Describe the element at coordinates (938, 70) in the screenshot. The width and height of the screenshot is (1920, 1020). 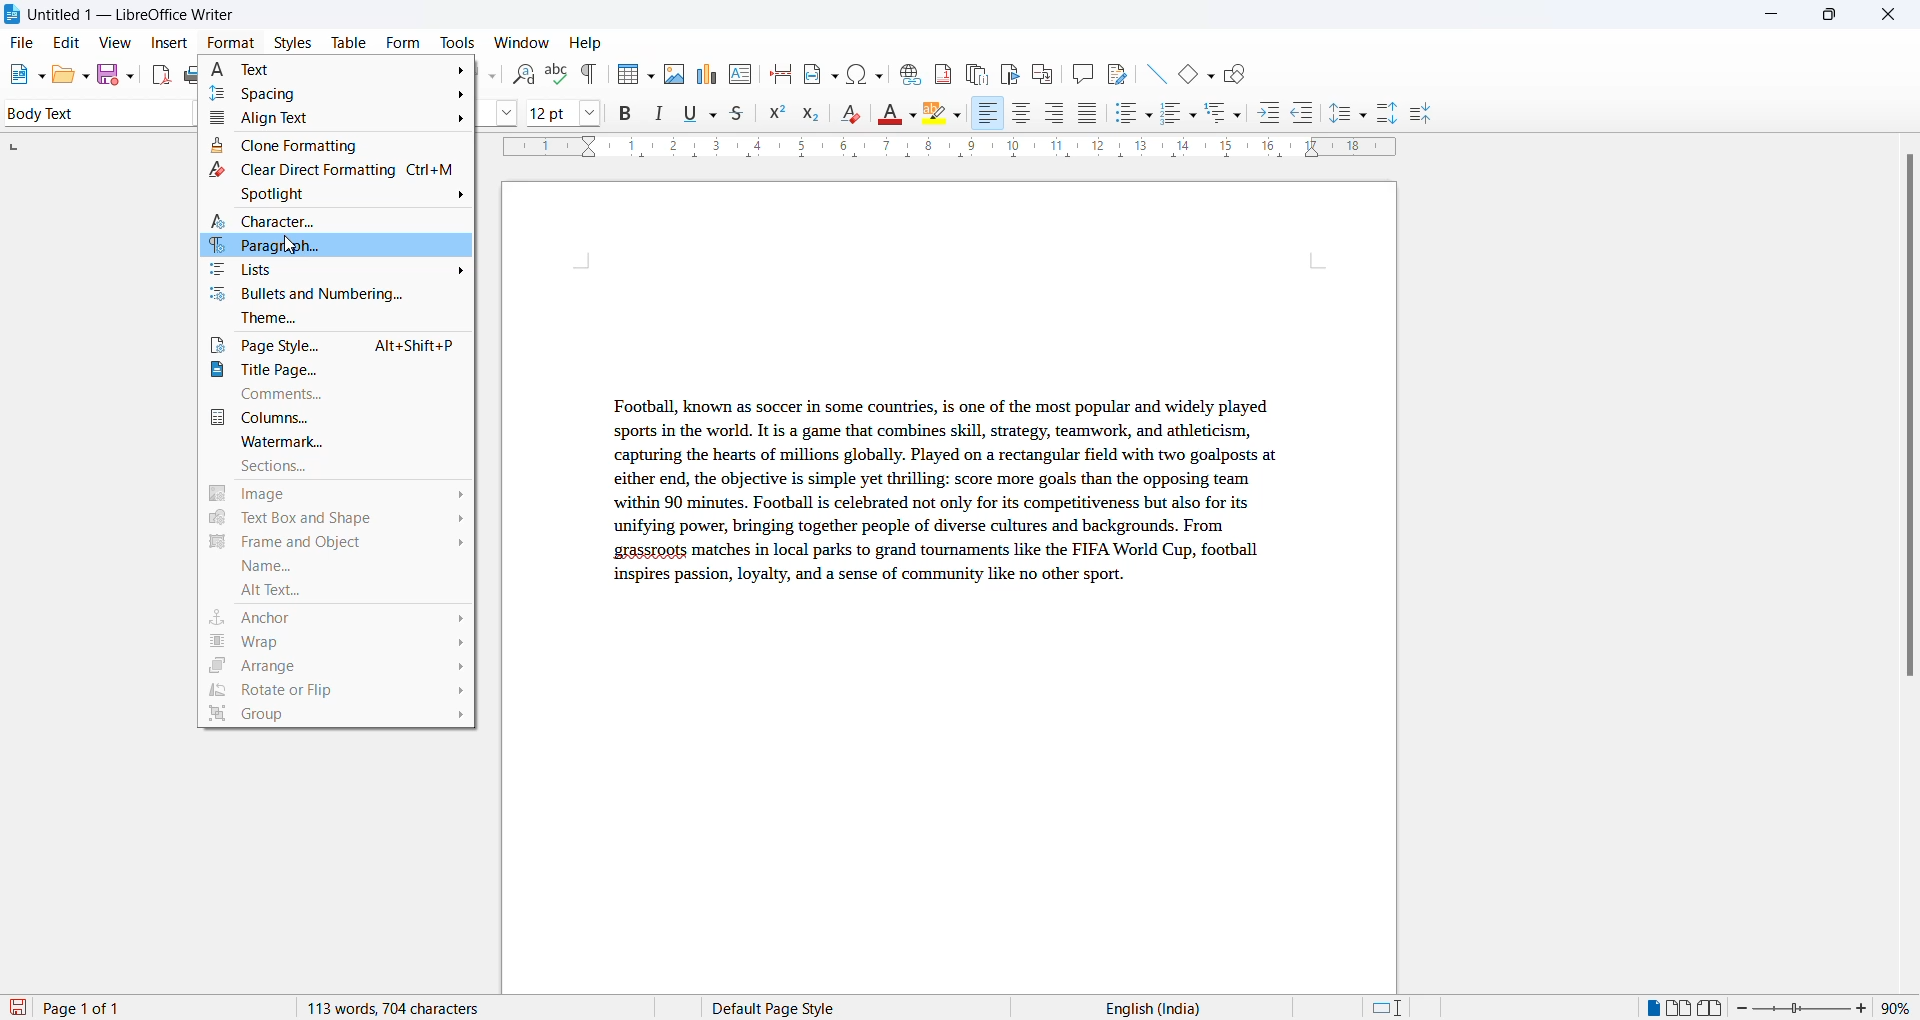
I see `insert footnote` at that location.